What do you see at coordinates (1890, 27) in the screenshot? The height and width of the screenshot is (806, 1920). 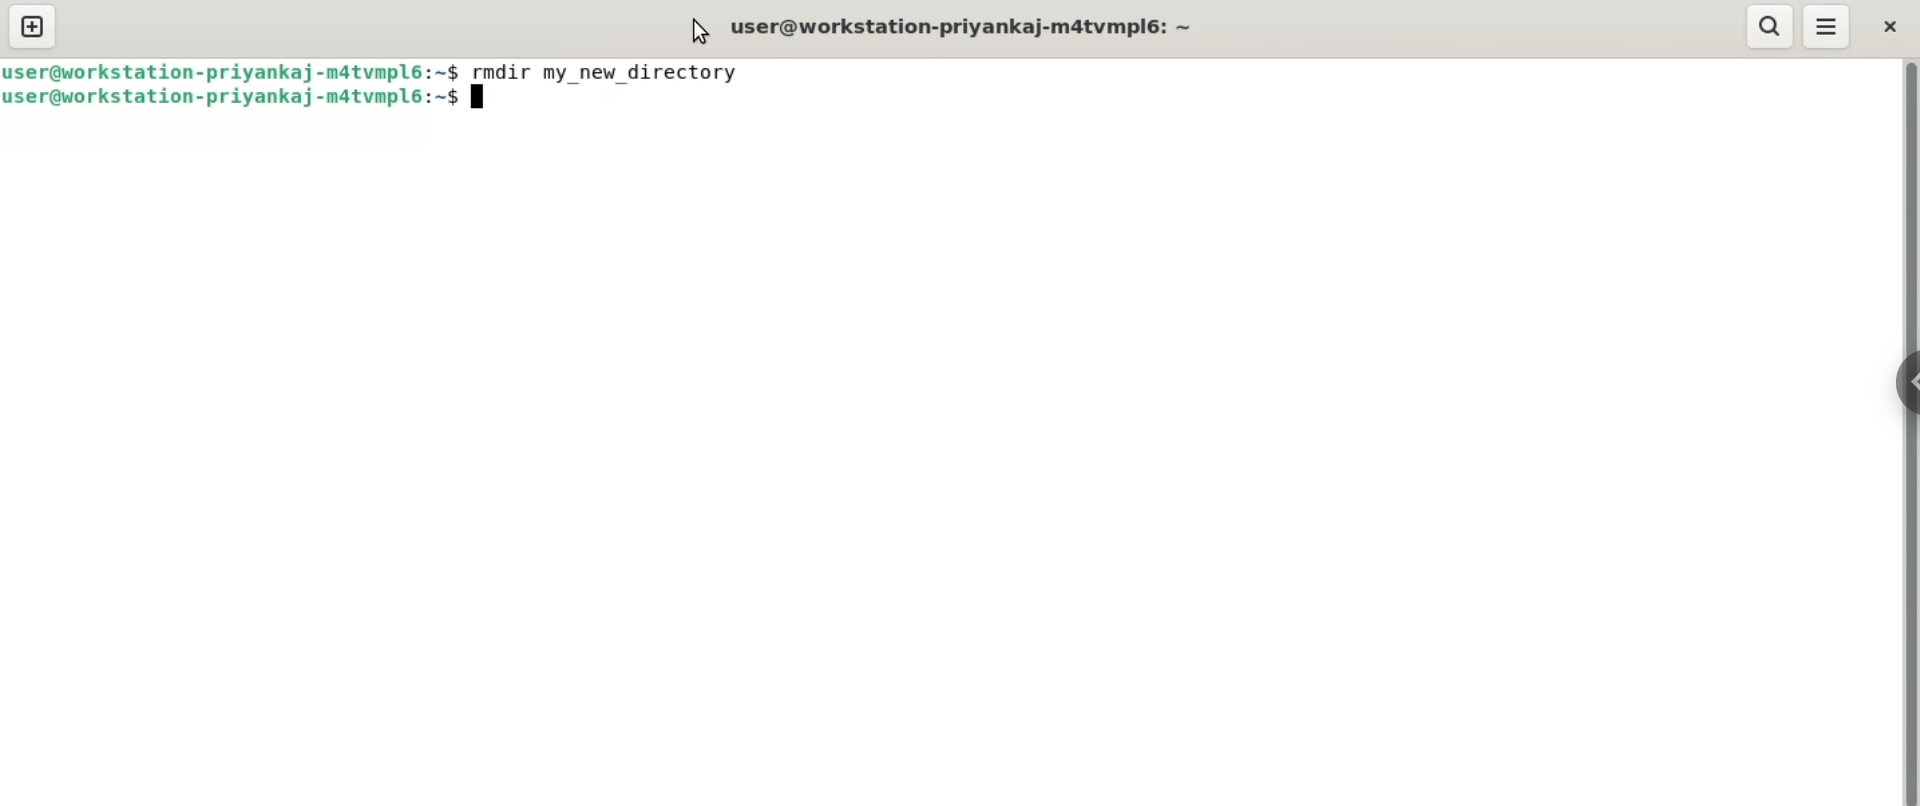 I see `close` at bounding box center [1890, 27].